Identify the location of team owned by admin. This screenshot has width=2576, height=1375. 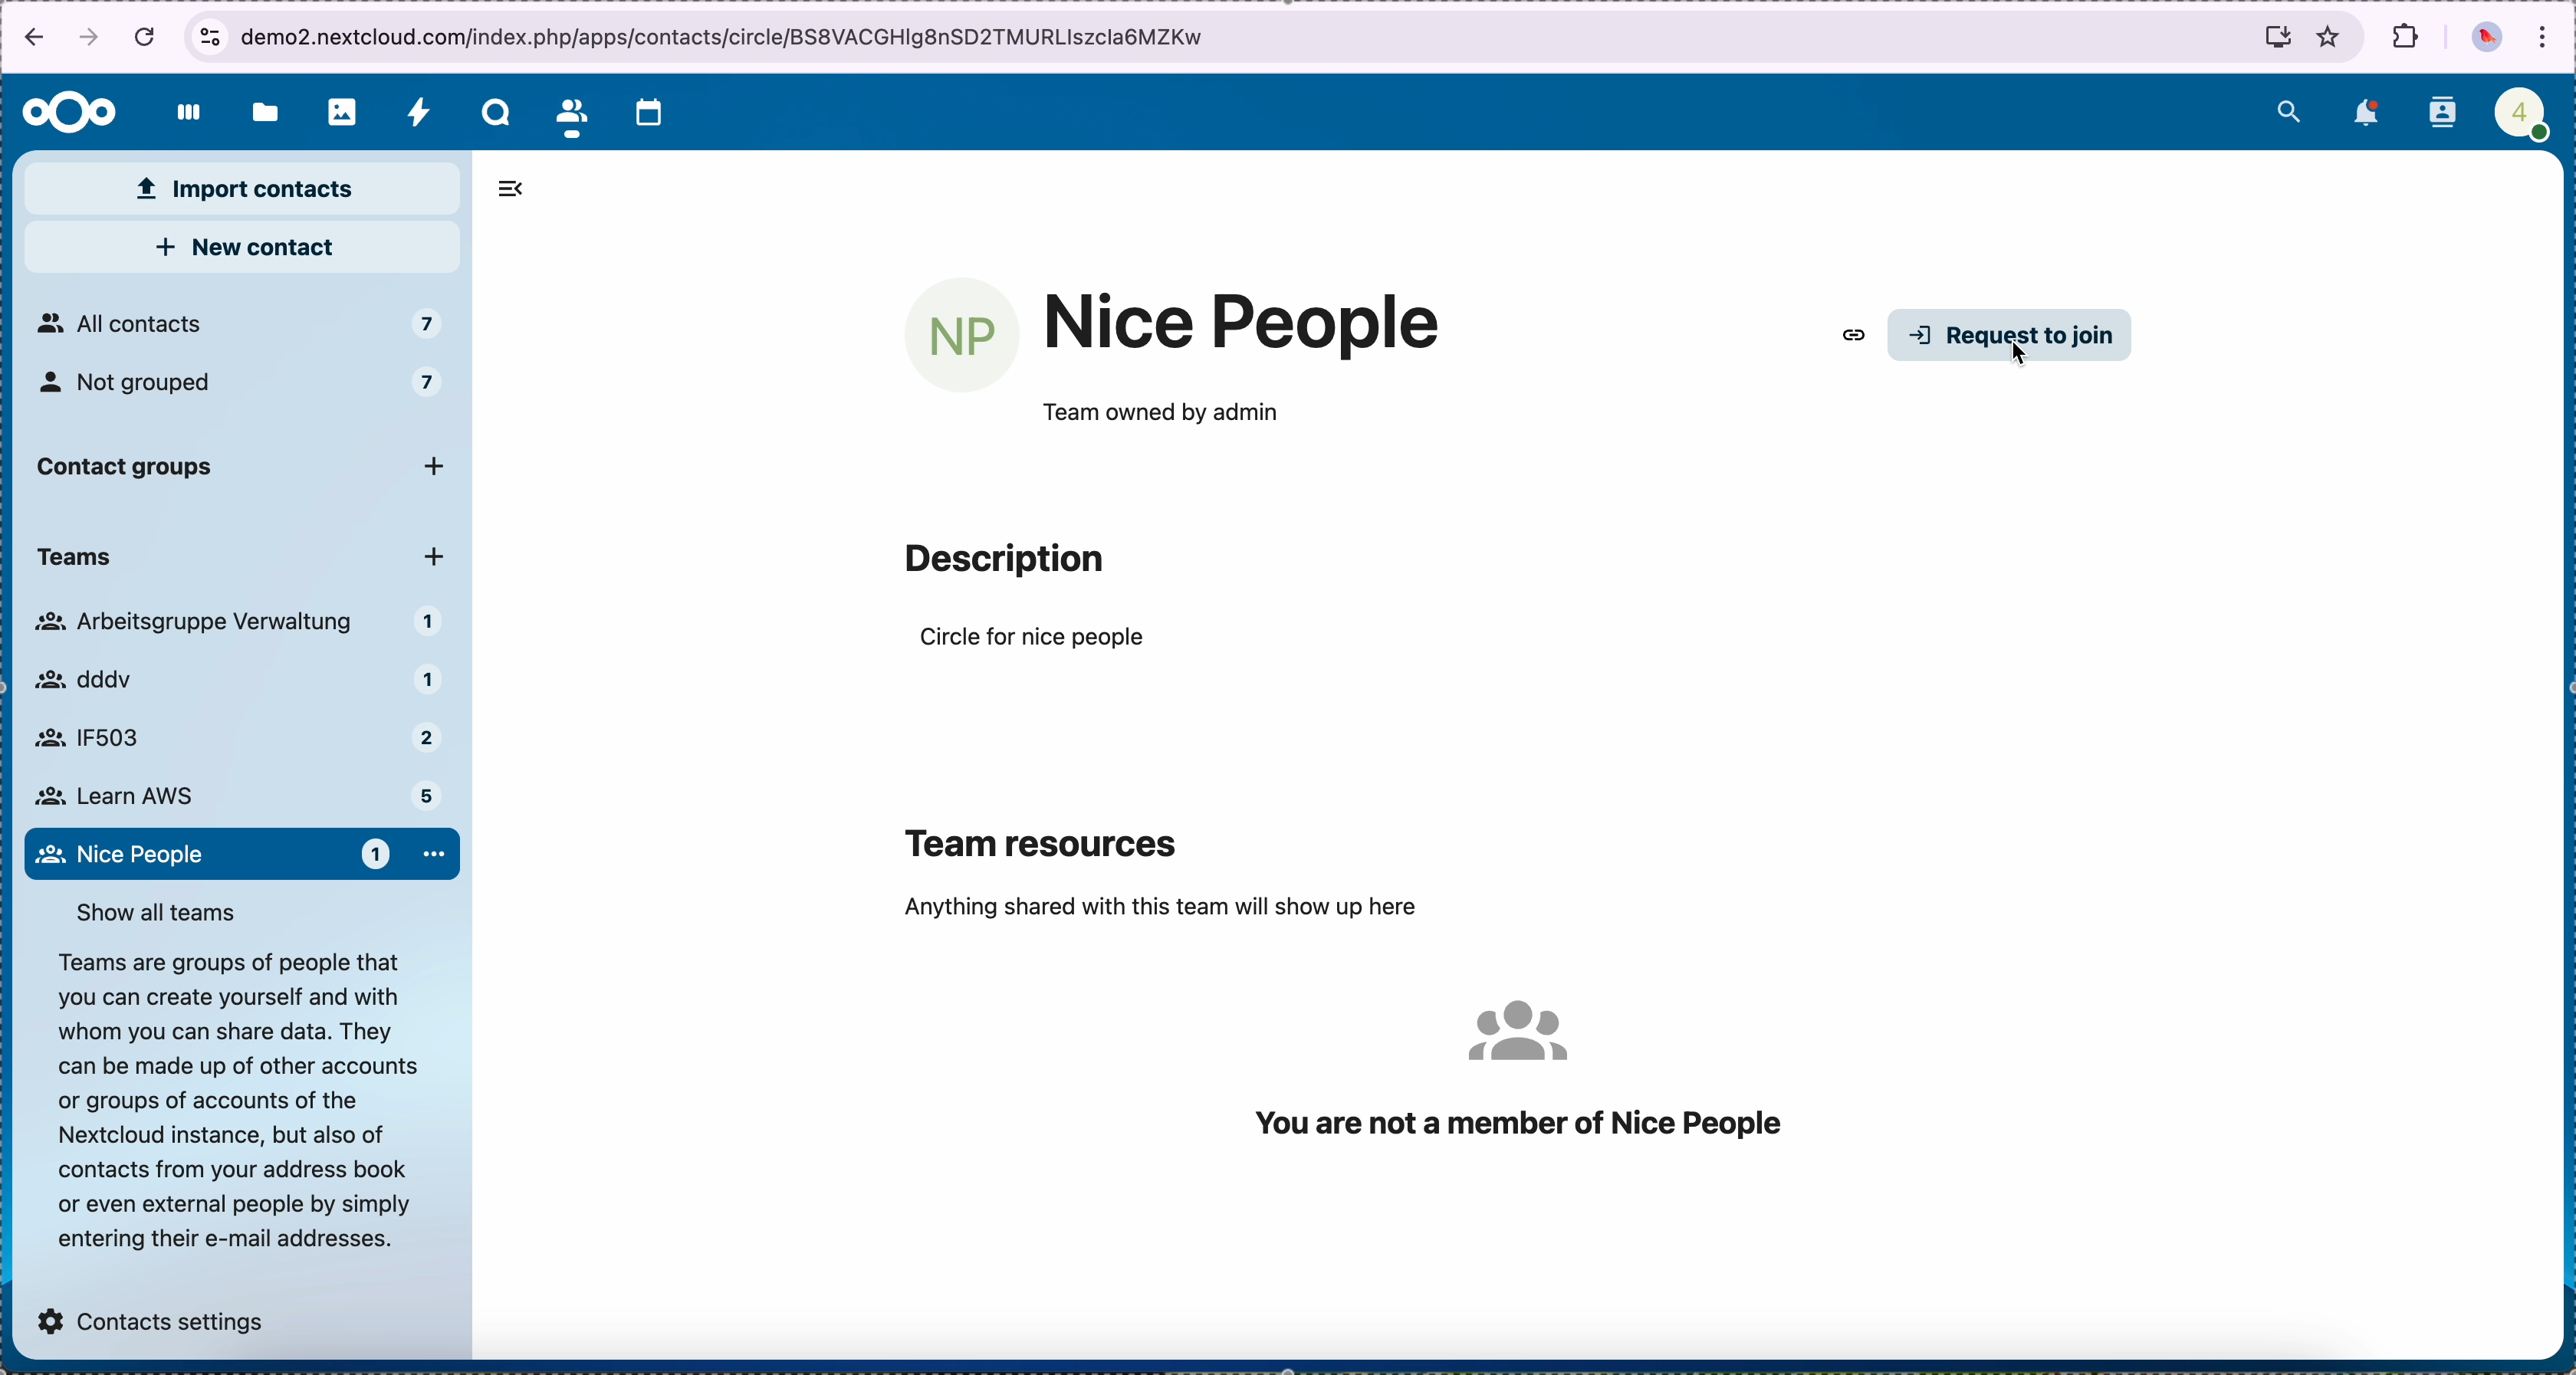
(1159, 414).